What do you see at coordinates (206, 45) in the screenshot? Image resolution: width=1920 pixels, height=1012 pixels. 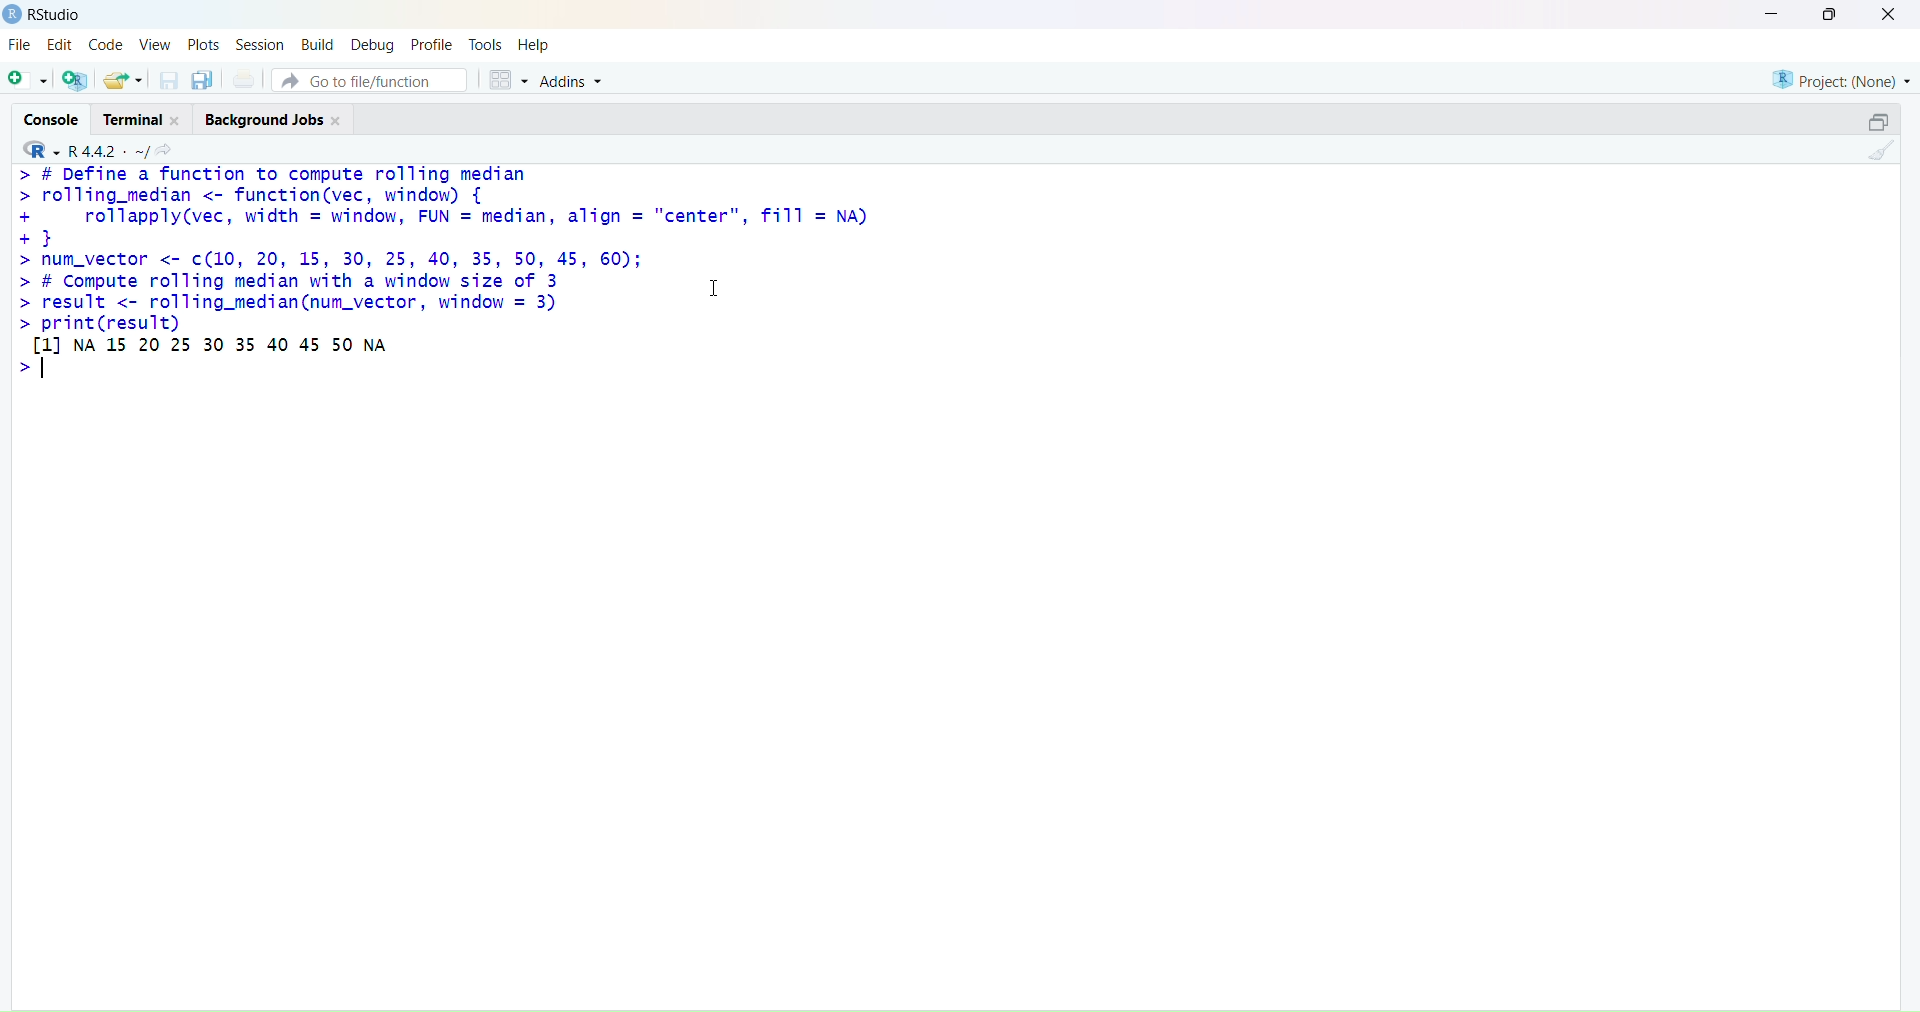 I see `plots` at bounding box center [206, 45].